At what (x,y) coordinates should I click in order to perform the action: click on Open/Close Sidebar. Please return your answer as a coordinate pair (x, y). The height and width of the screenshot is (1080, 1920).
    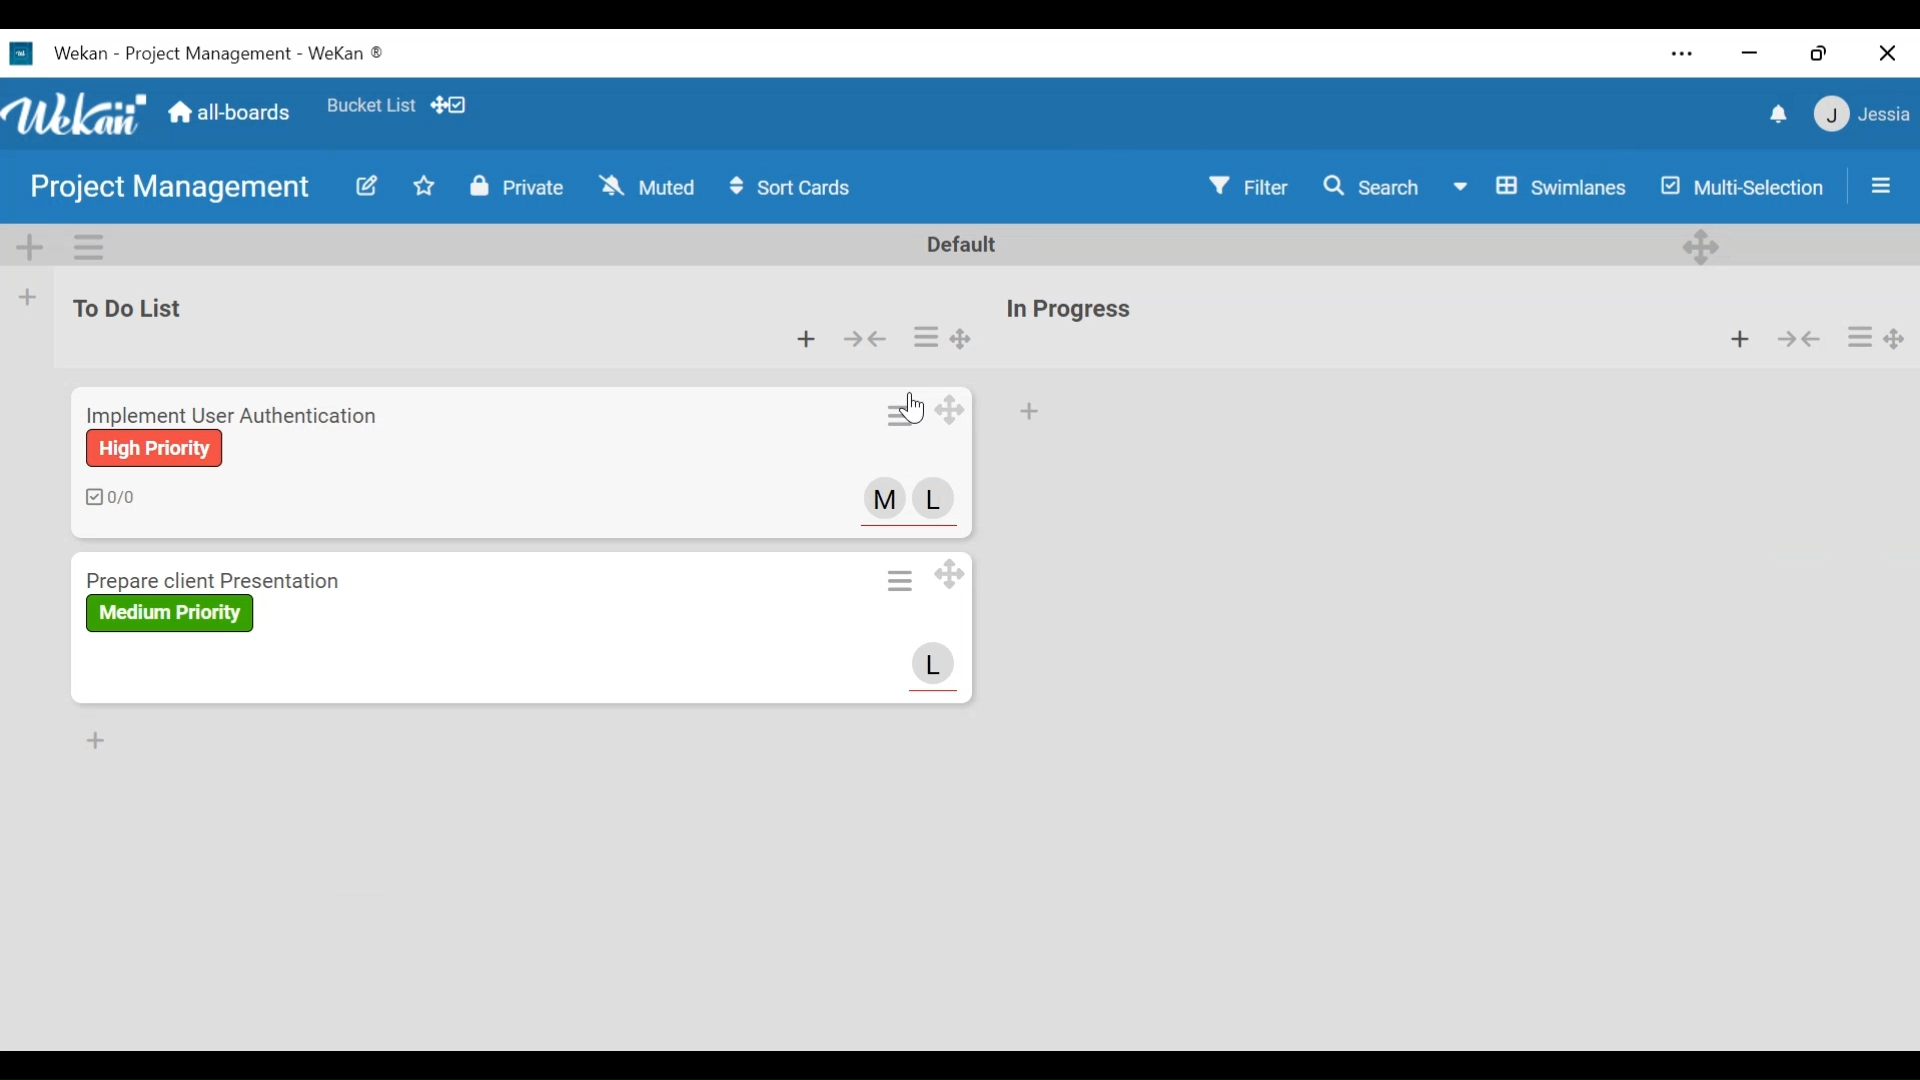
    Looking at the image, I should click on (1880, 187).